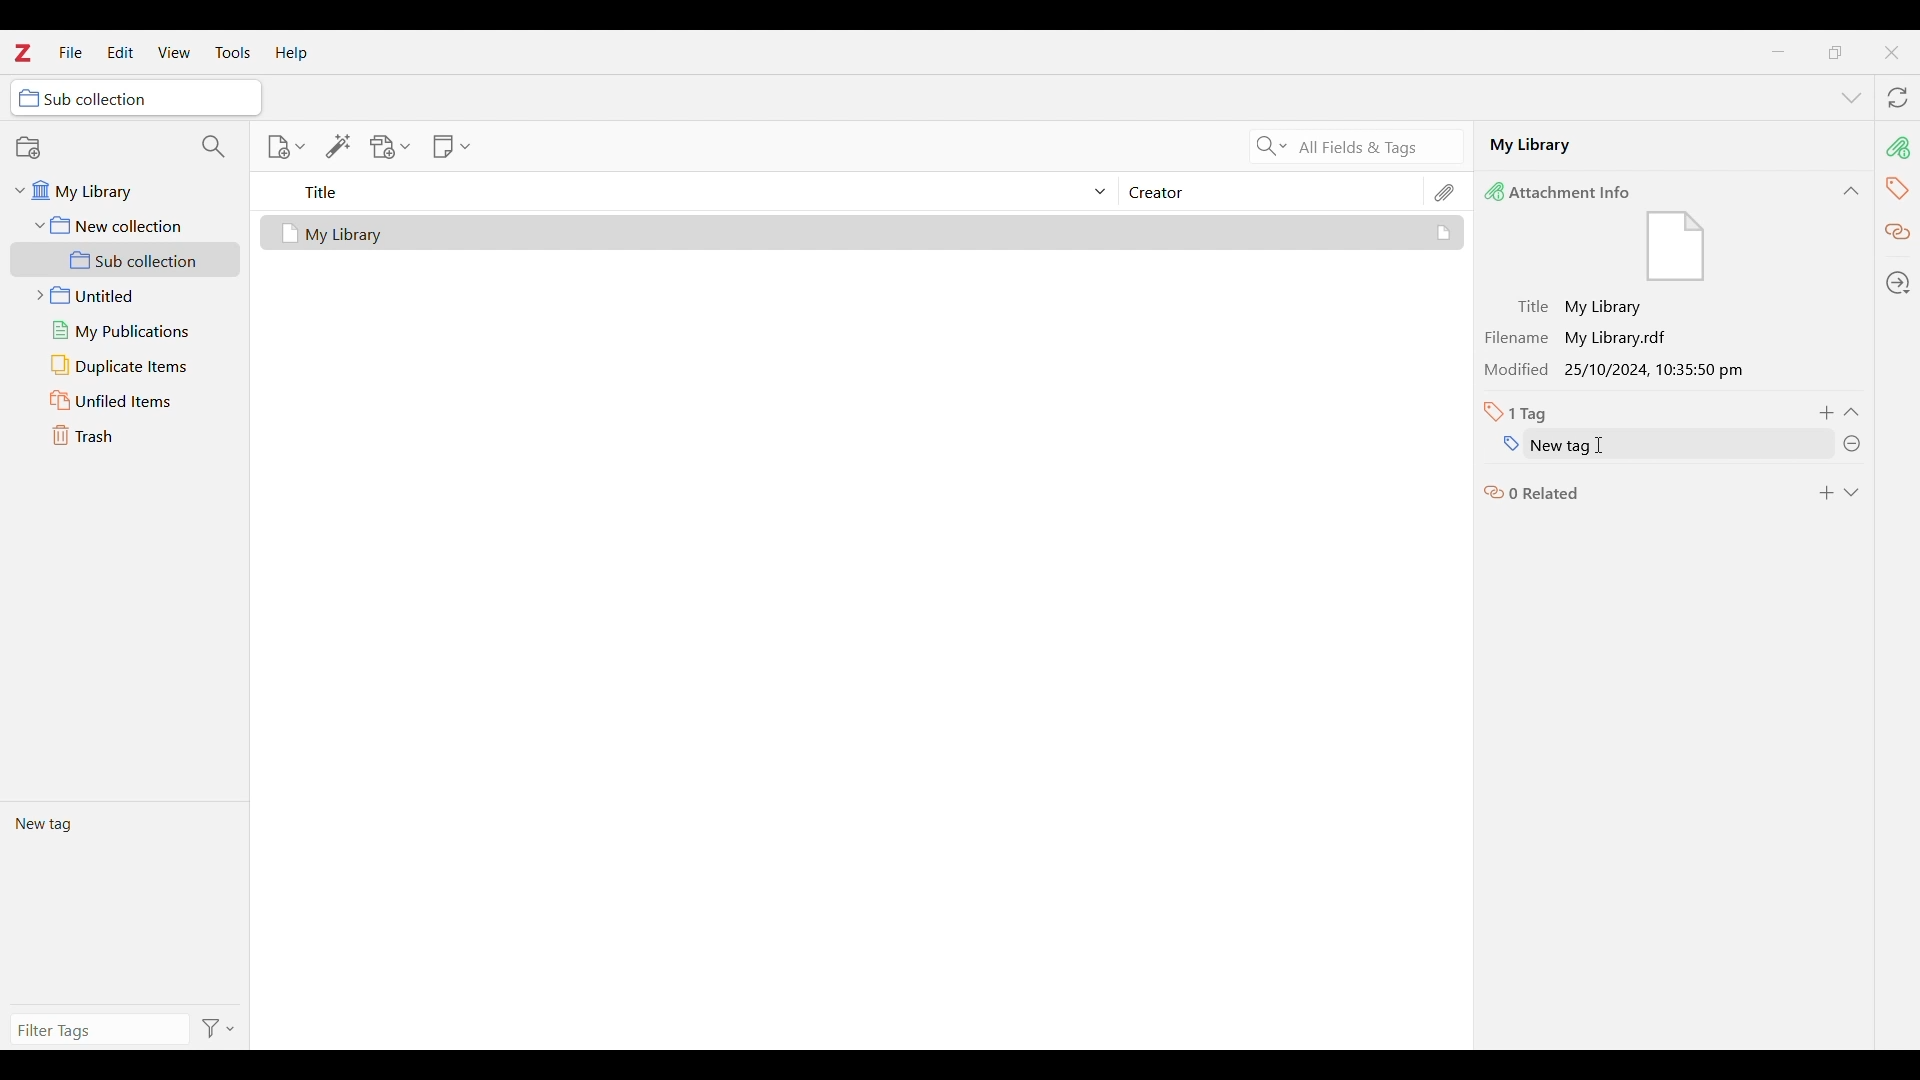 The image size is (1920, 1080). Describe the element at coordinates (391, 147) in the screenshot. I see `Add attachment options` at that location.